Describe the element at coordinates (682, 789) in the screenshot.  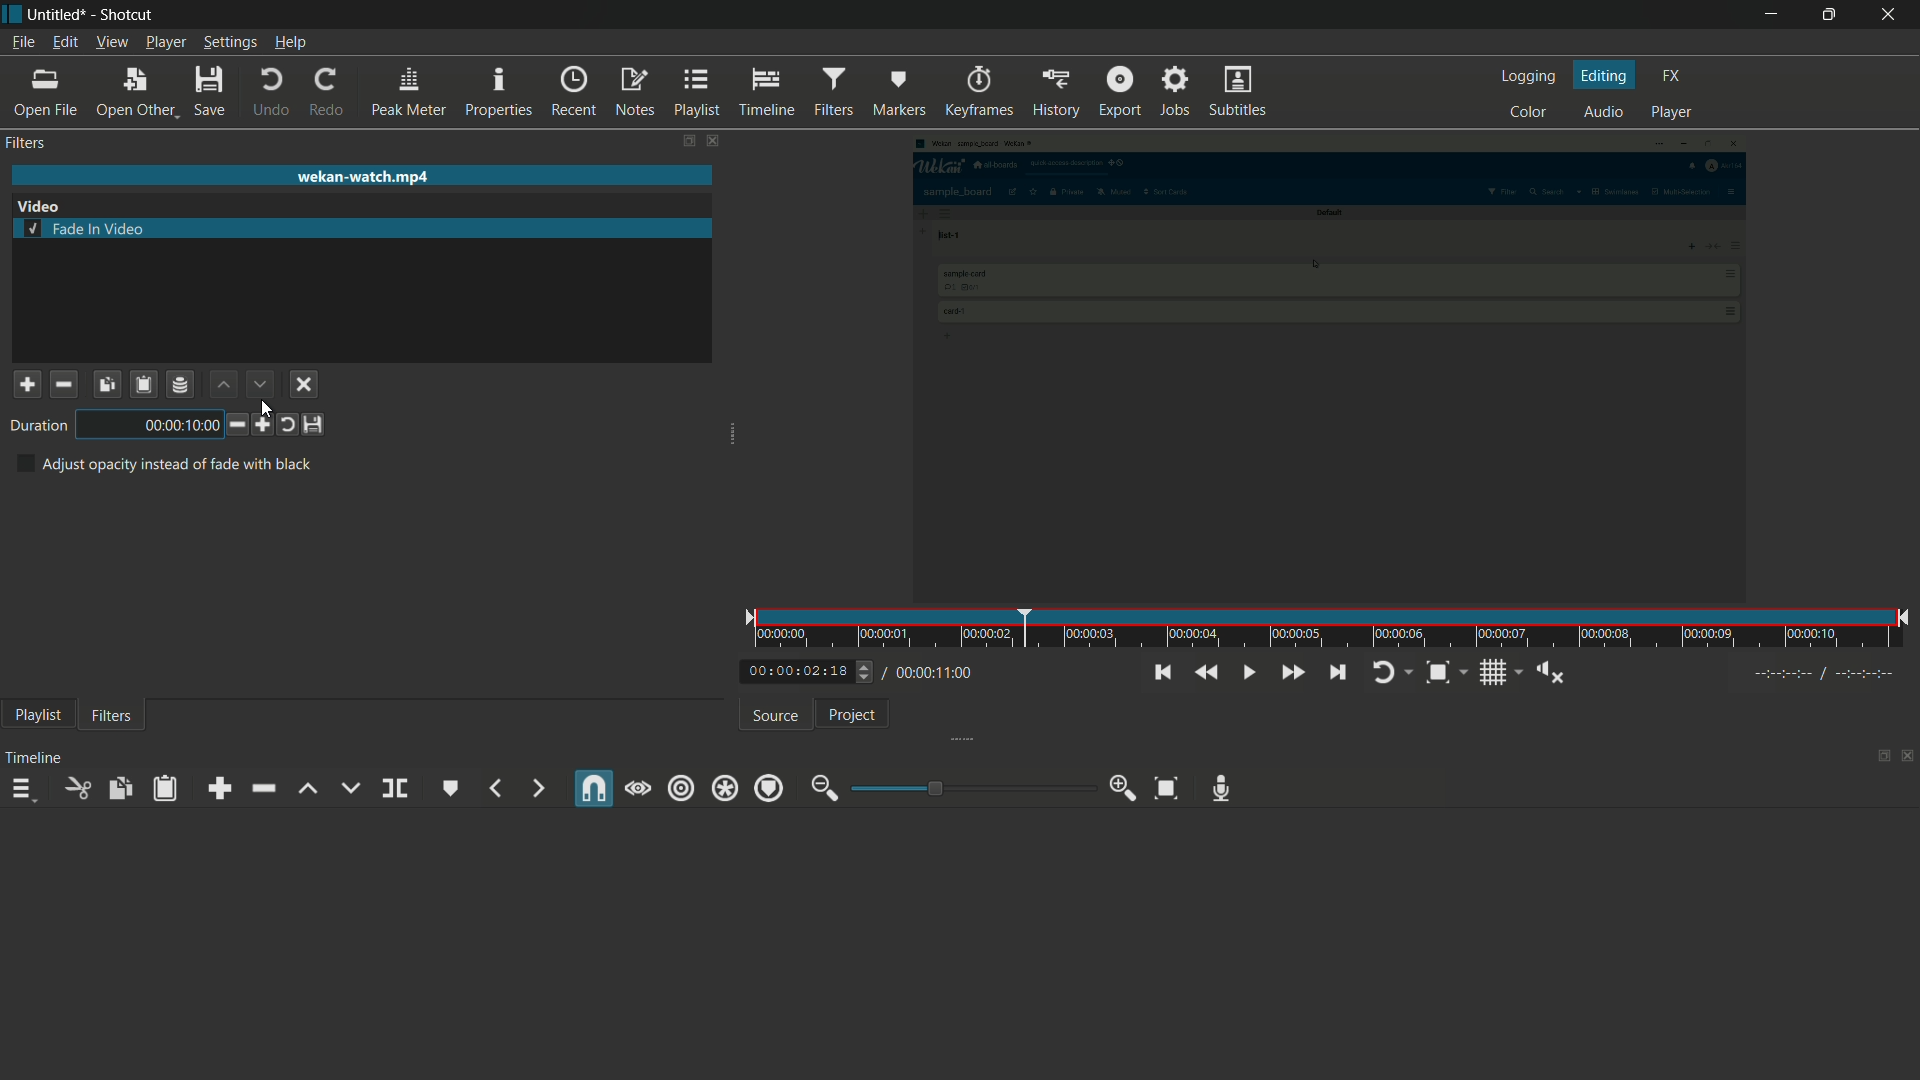
I see `ripple` at that location.